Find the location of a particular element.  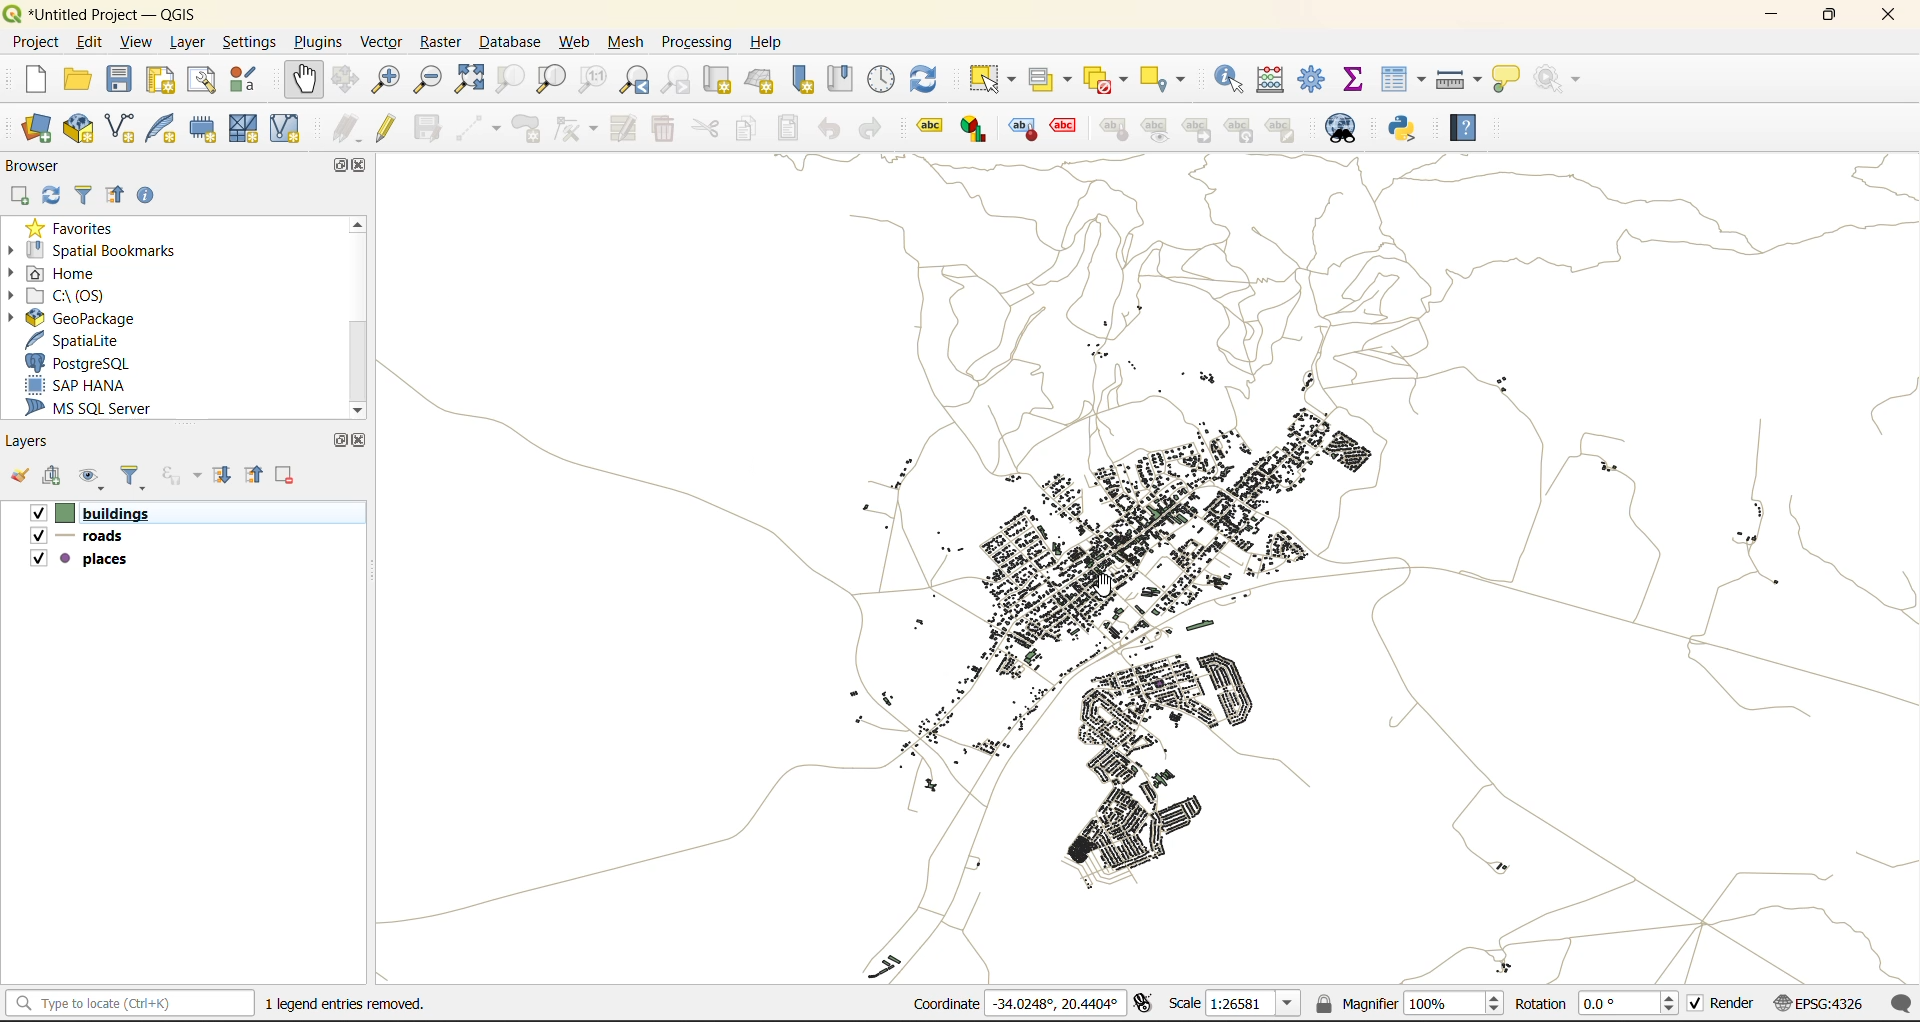

zoom in is located at coordinates (391, 80).